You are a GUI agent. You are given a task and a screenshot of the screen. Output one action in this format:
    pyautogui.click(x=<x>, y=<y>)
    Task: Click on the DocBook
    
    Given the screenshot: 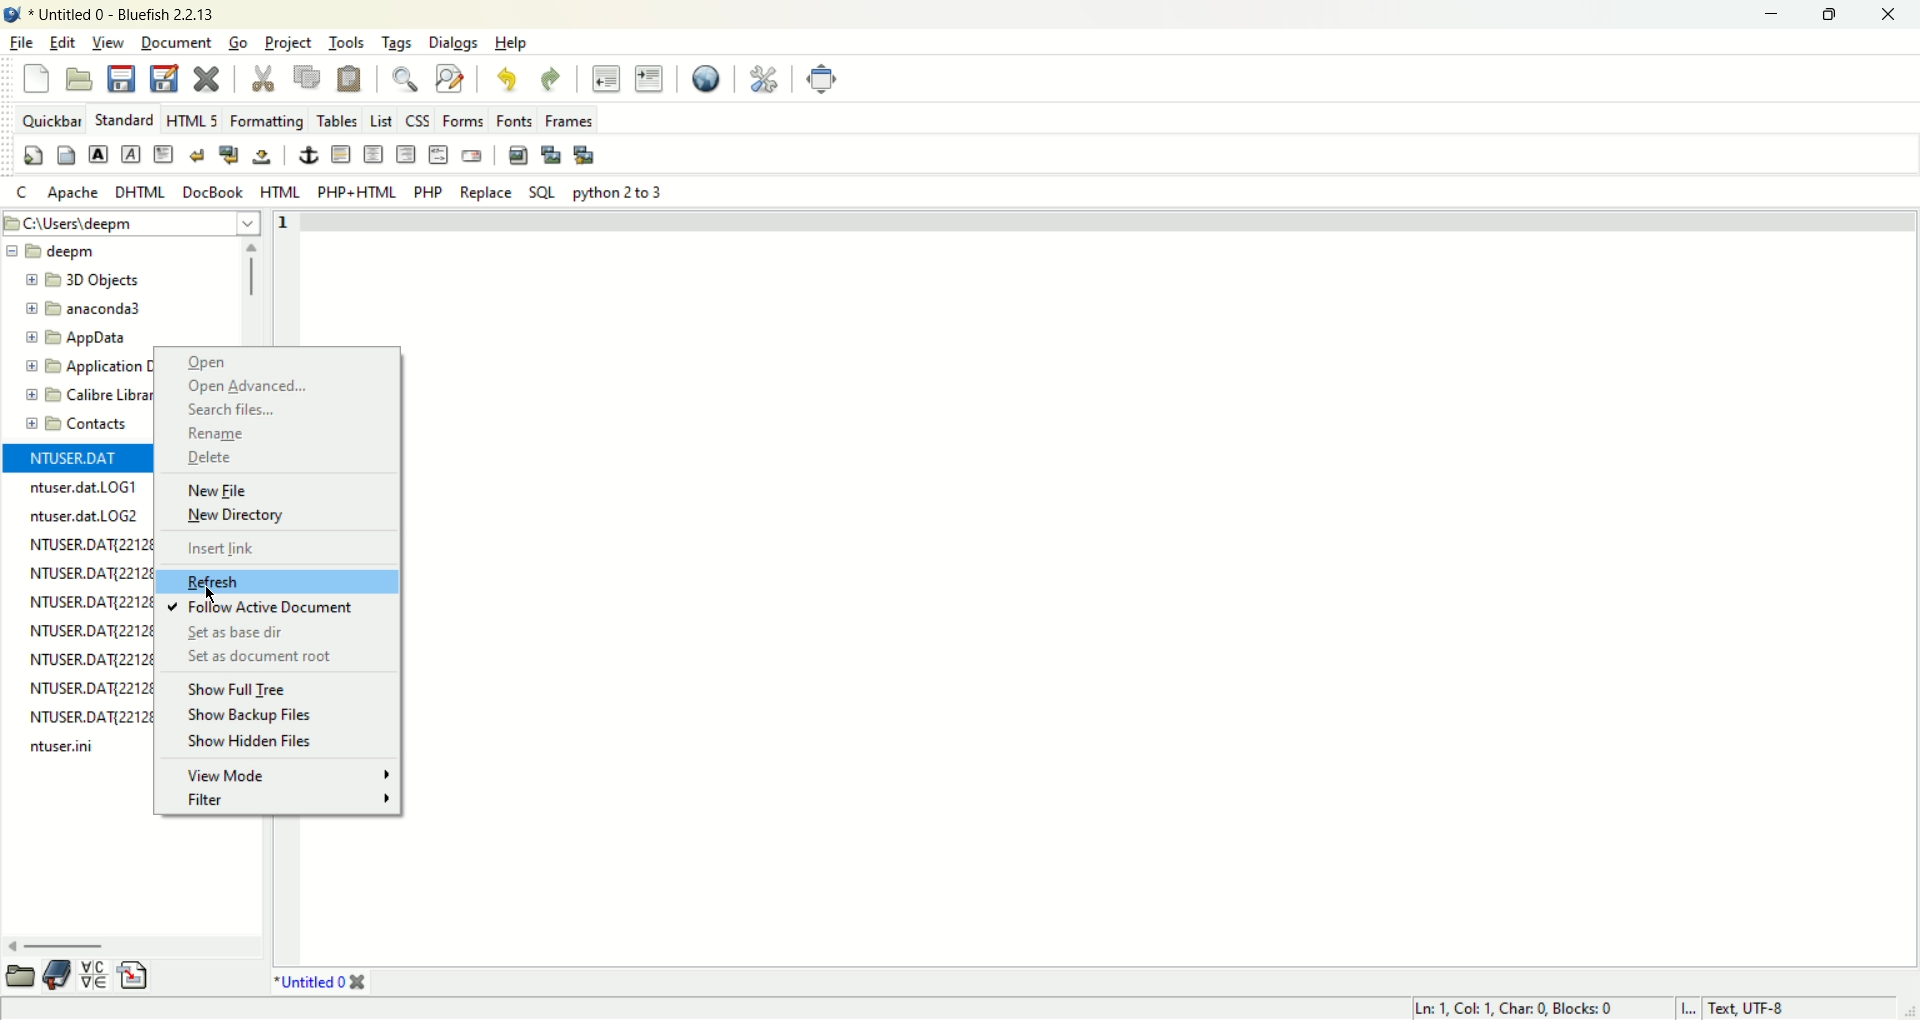 What is the action you would take?
    pyautogui.click(x=211, y=190)
    